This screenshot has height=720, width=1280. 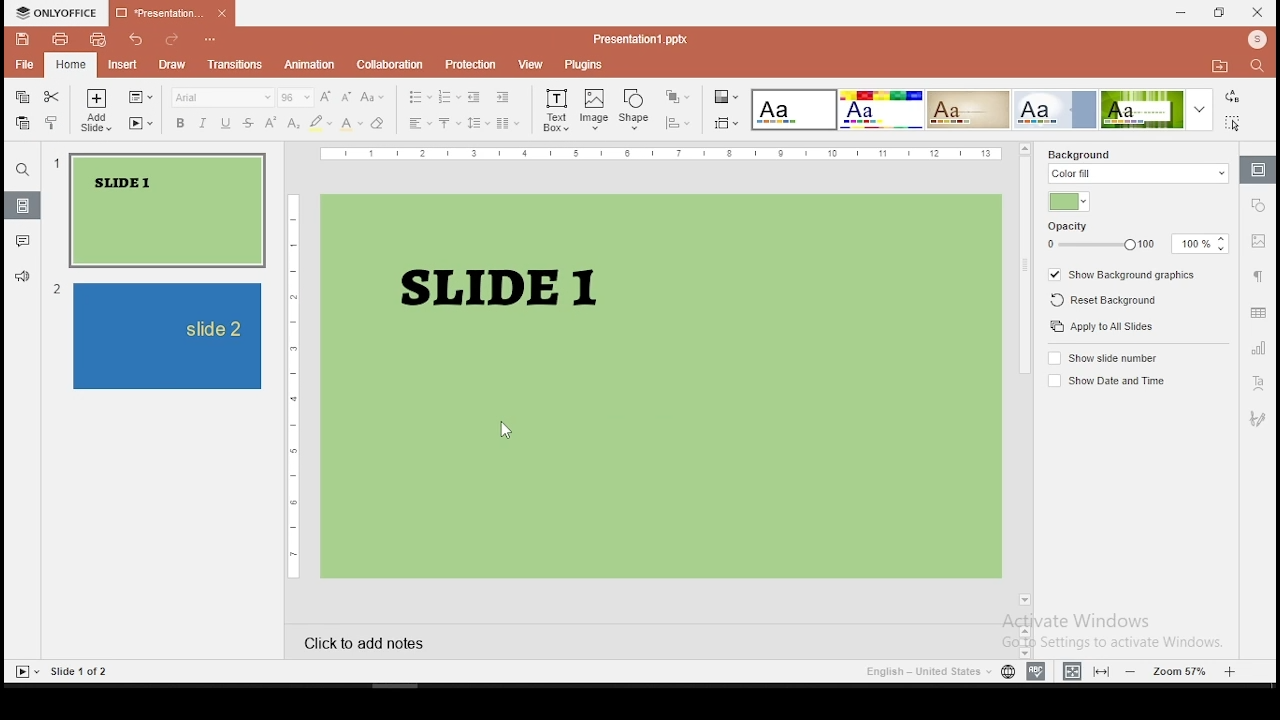 I want to click on close, so click(x=1255, y=13).